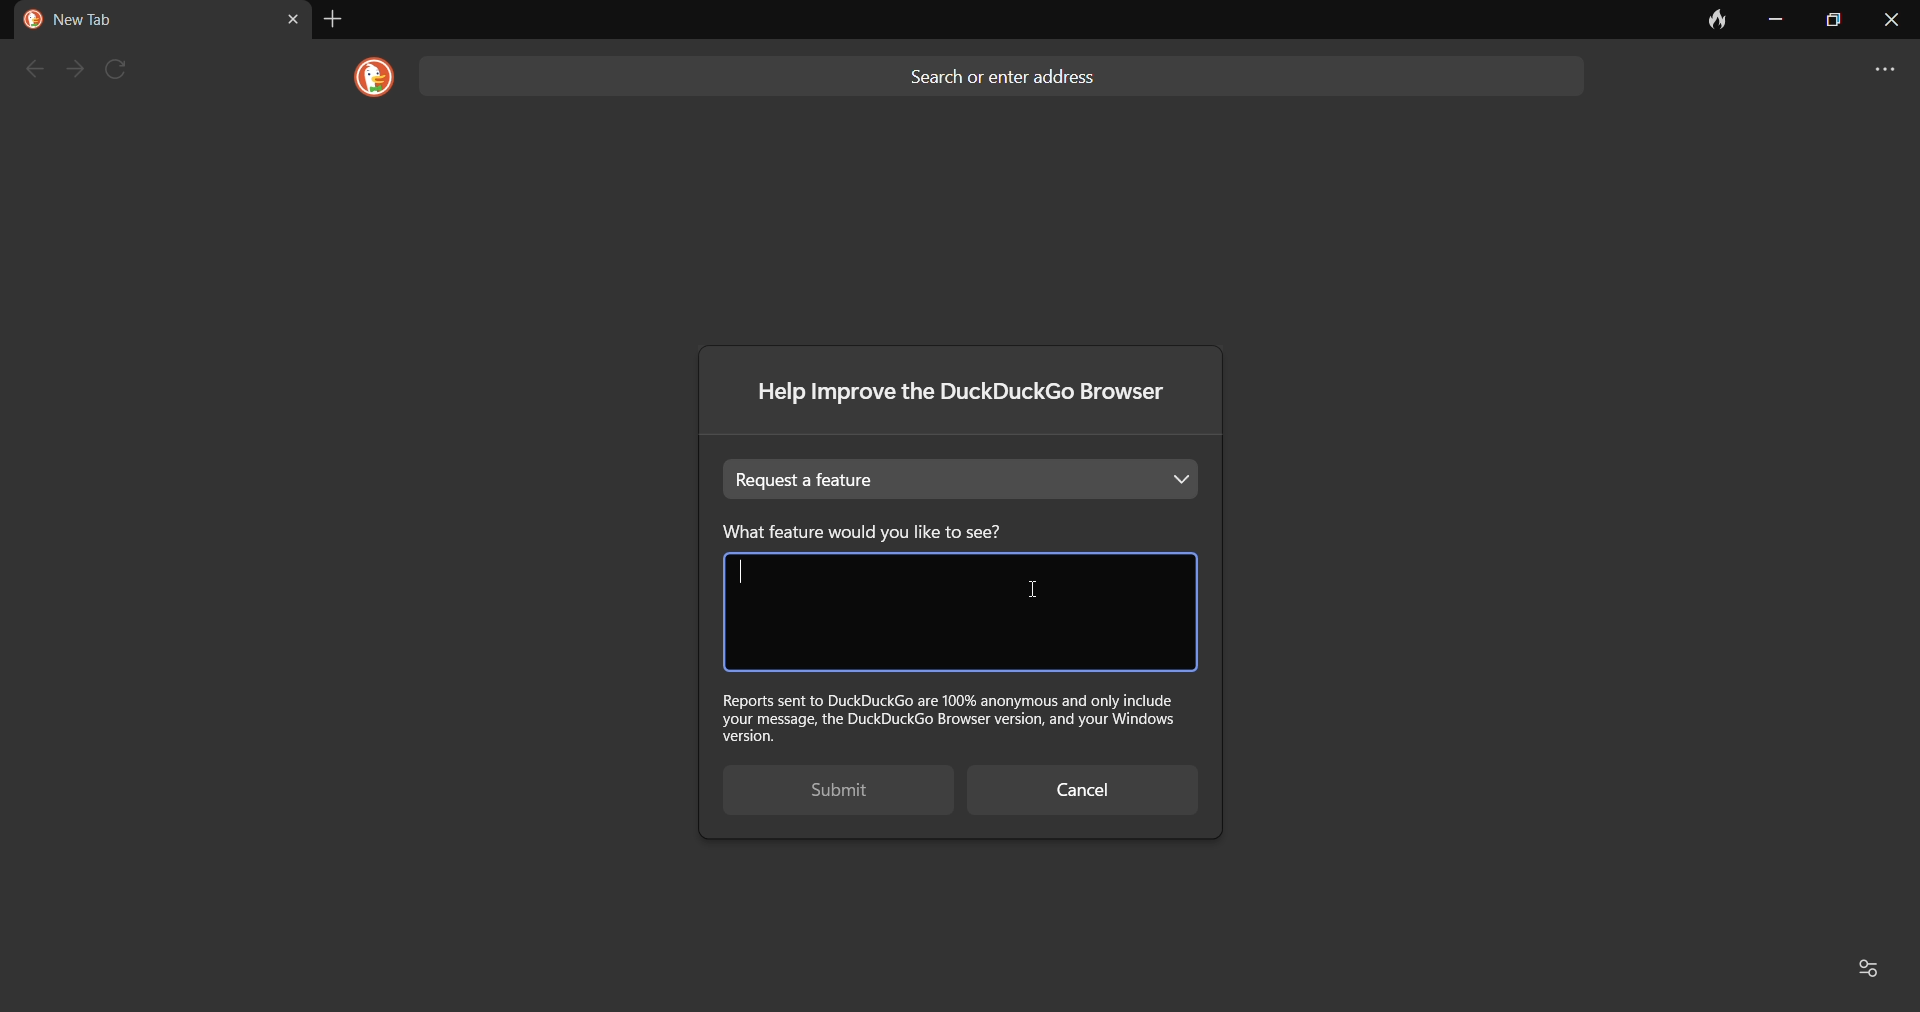 Image resolution: width=1920 pixels, height=1012 pixels. What do you see at coordinates (956, 716) in the screenshot?
I see `Report sent to DuckDuckGo our hundred percent anonymous and only include your message, the DuckDuckGo browser version, and your Windows version` at bounding box center [956, 716].